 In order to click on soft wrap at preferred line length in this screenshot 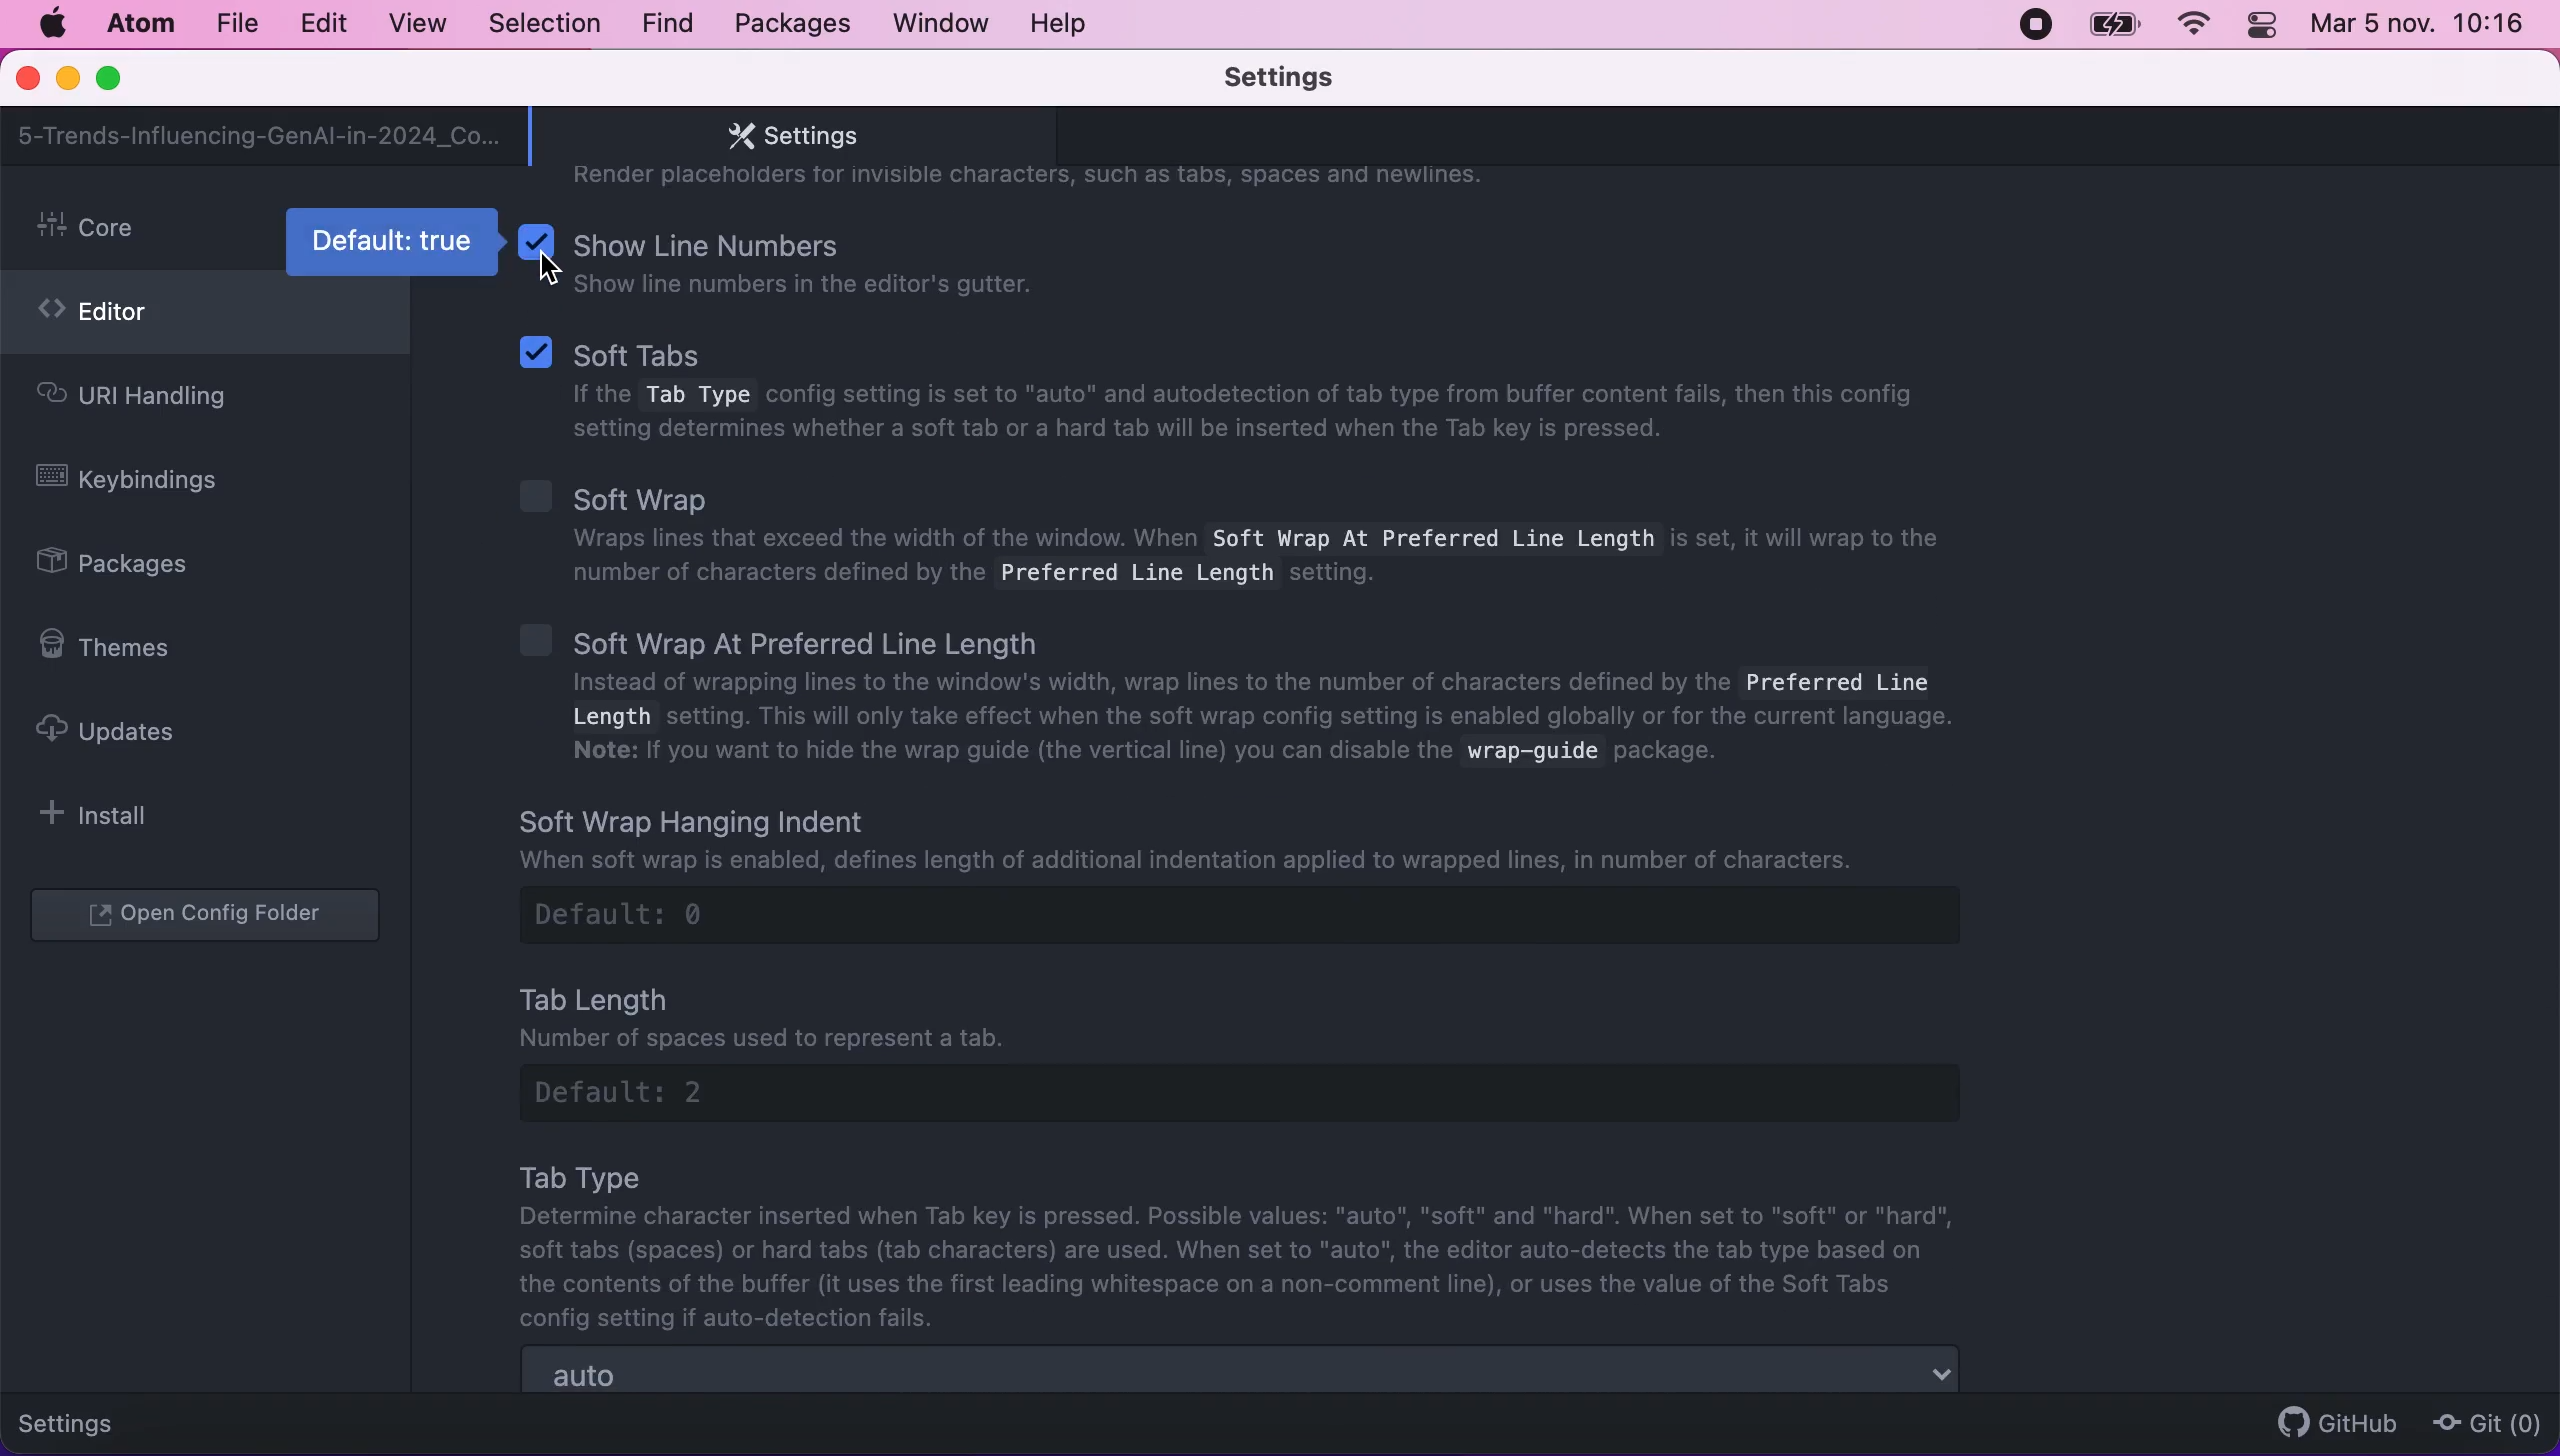, I will do `click(1259, 700)`.